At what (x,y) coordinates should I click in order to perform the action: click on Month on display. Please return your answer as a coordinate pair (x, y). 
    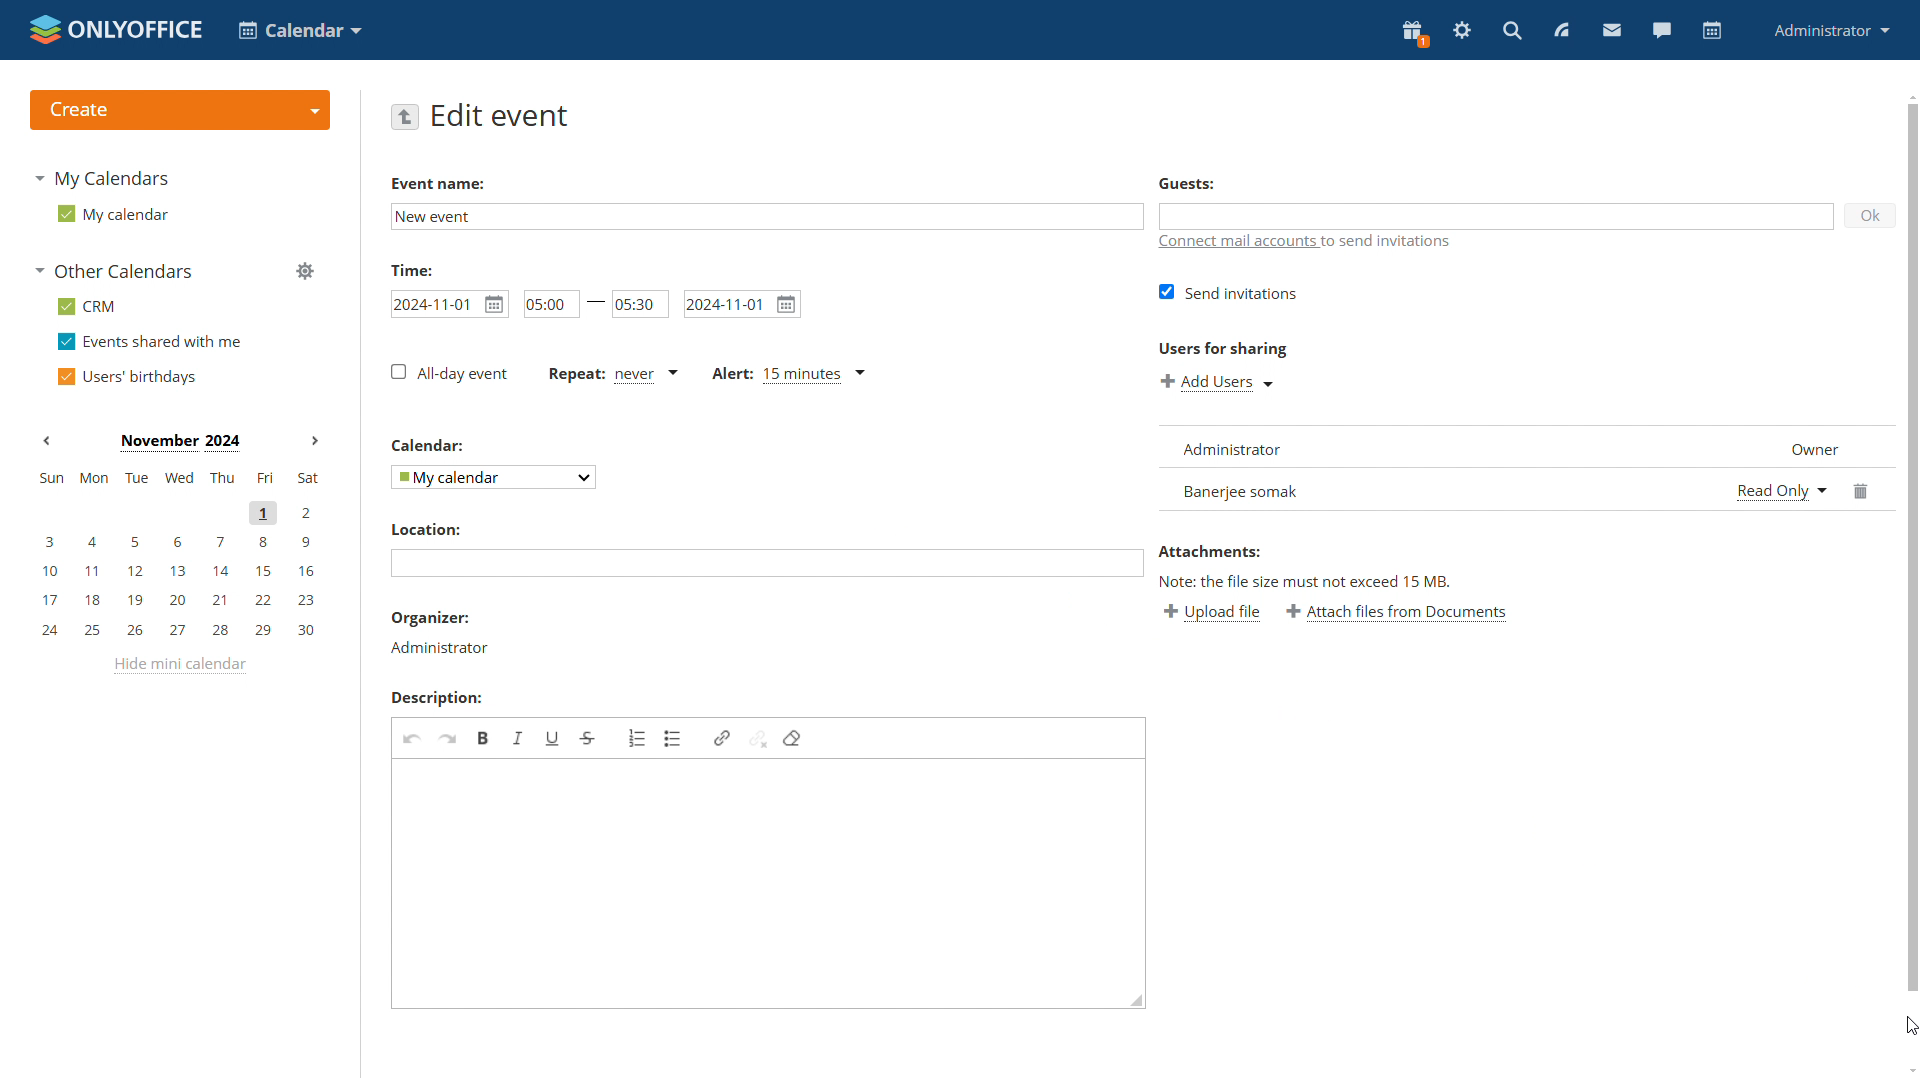
    Looking at the image, I should click on (178, 441).